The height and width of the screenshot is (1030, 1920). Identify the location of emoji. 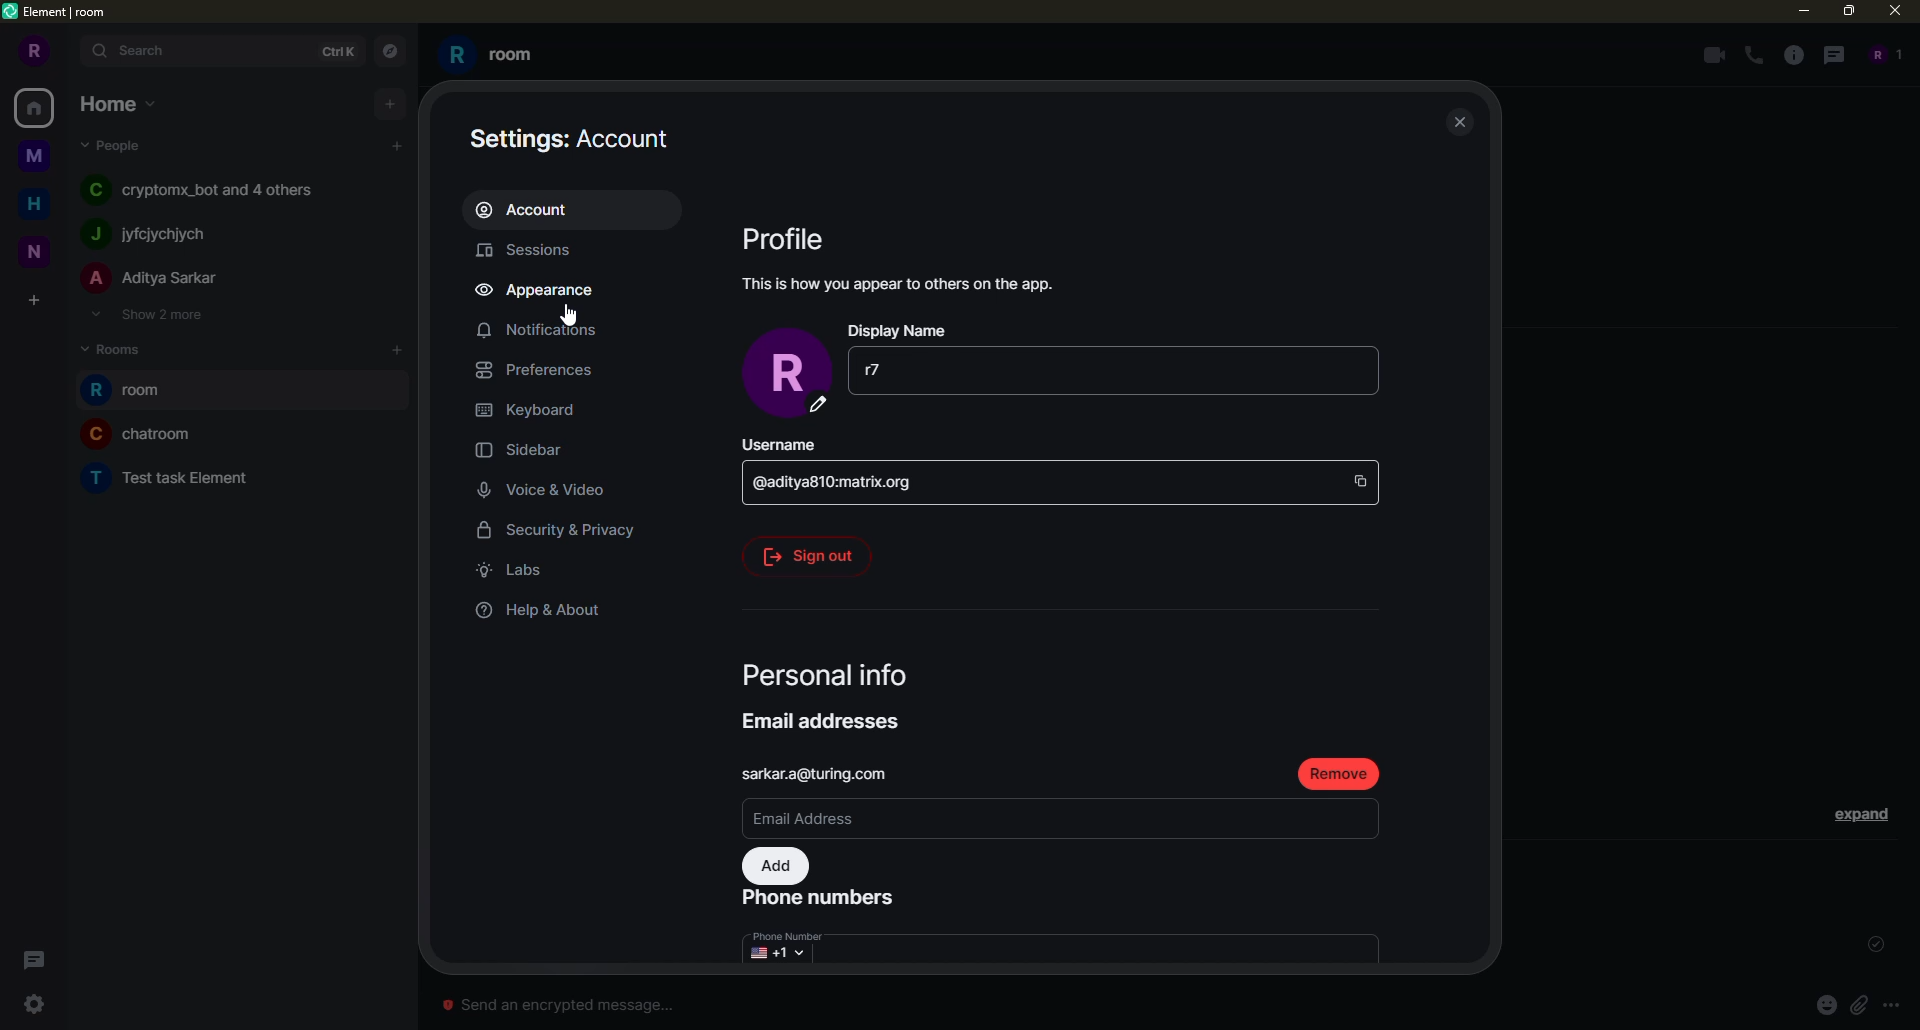
(1826, 1004).